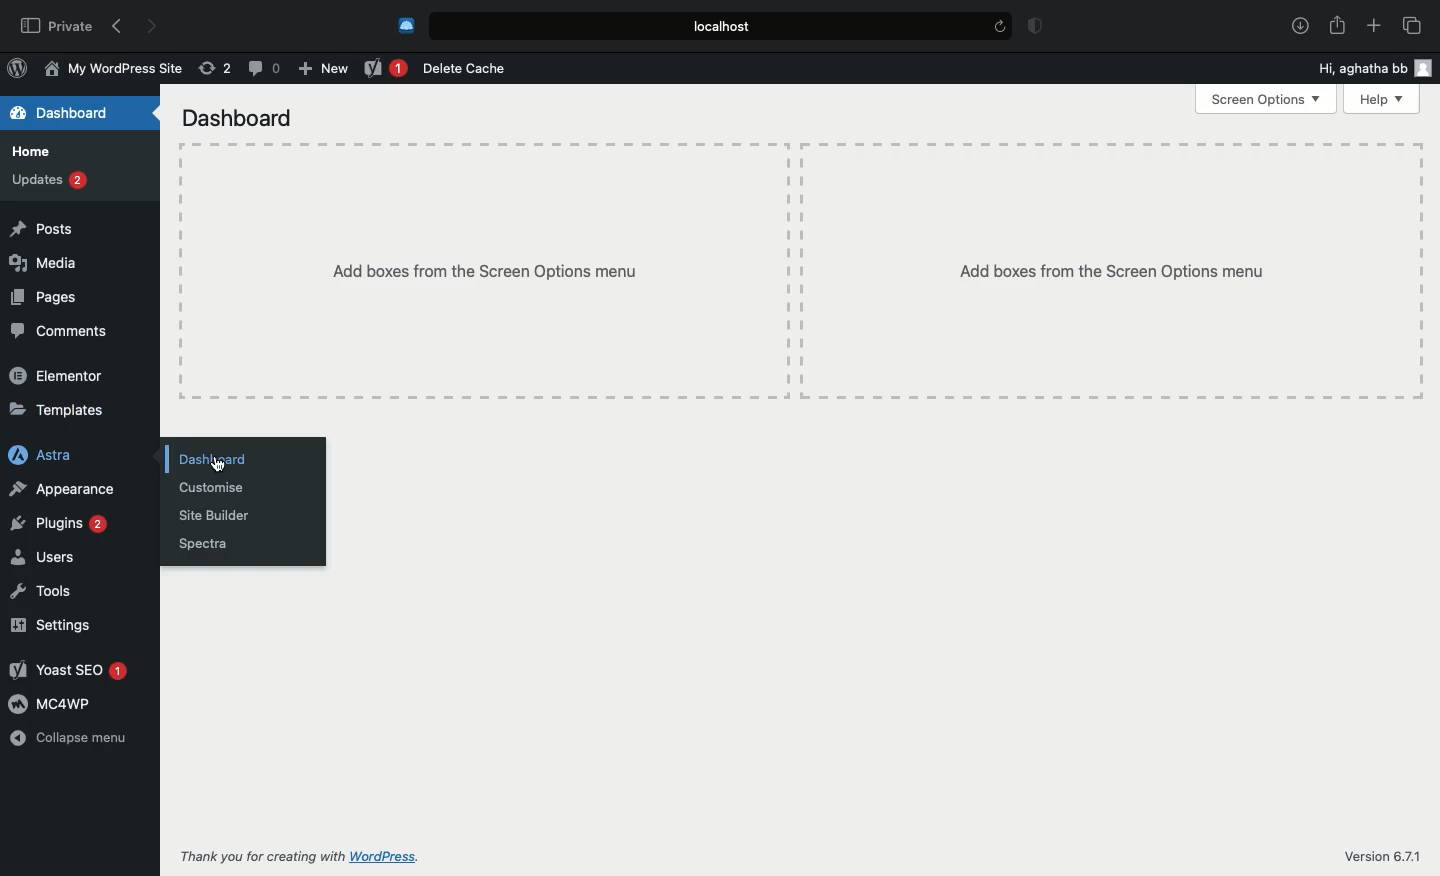 Image resolution: width=1440 pixels, height=876 pixels. I want to click on Forward, so click(155, 26).